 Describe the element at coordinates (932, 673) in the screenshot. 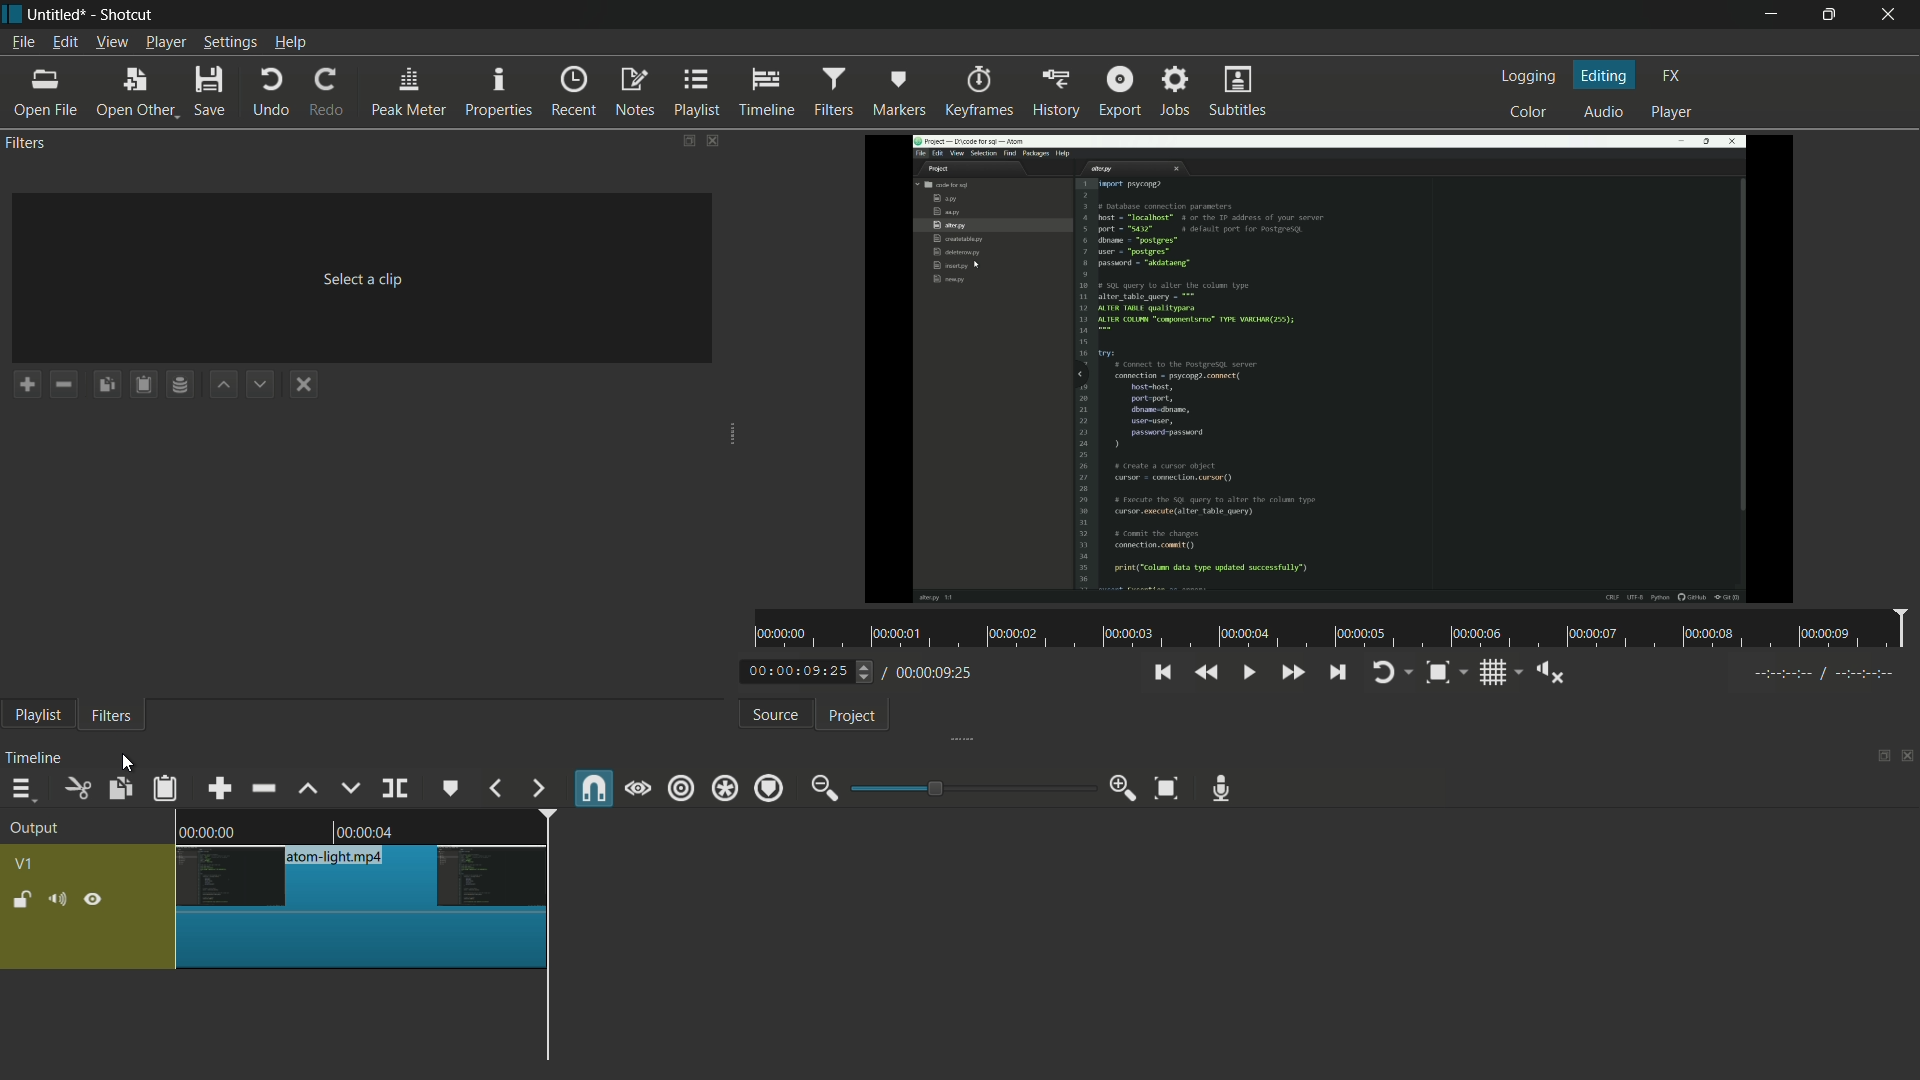

I see `total time` at that location.